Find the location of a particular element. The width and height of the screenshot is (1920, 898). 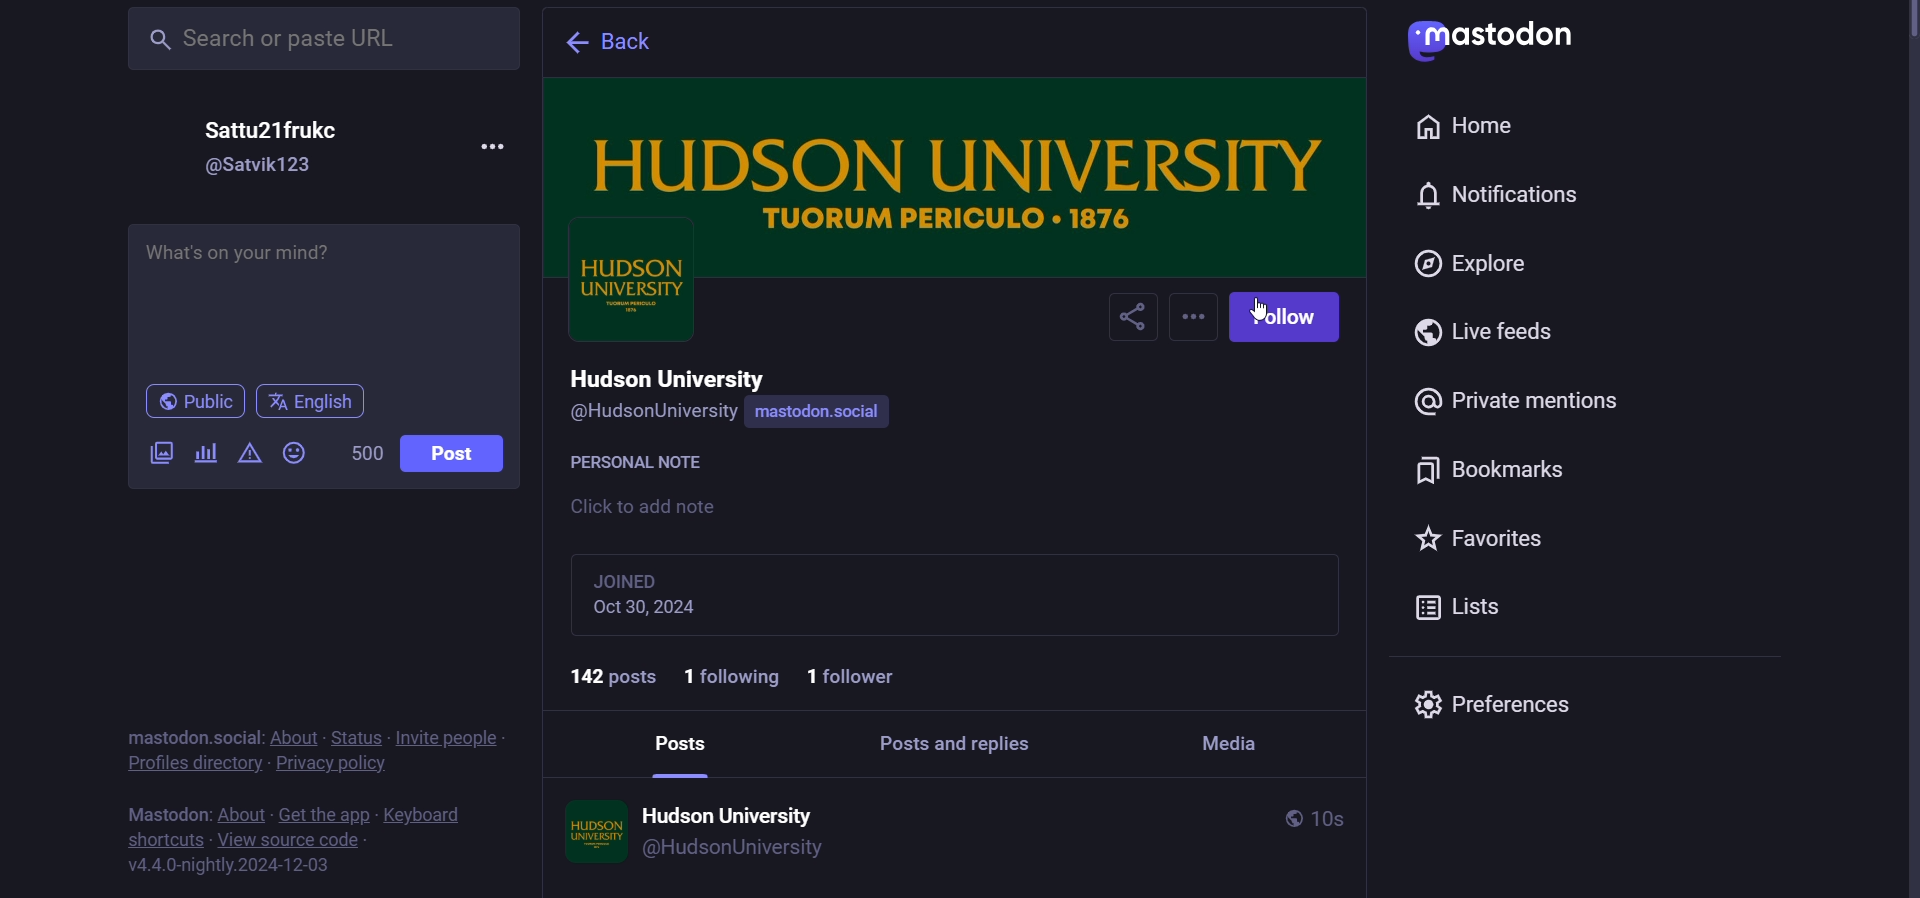

@Satvik123 is located at coordinates (270, 167).